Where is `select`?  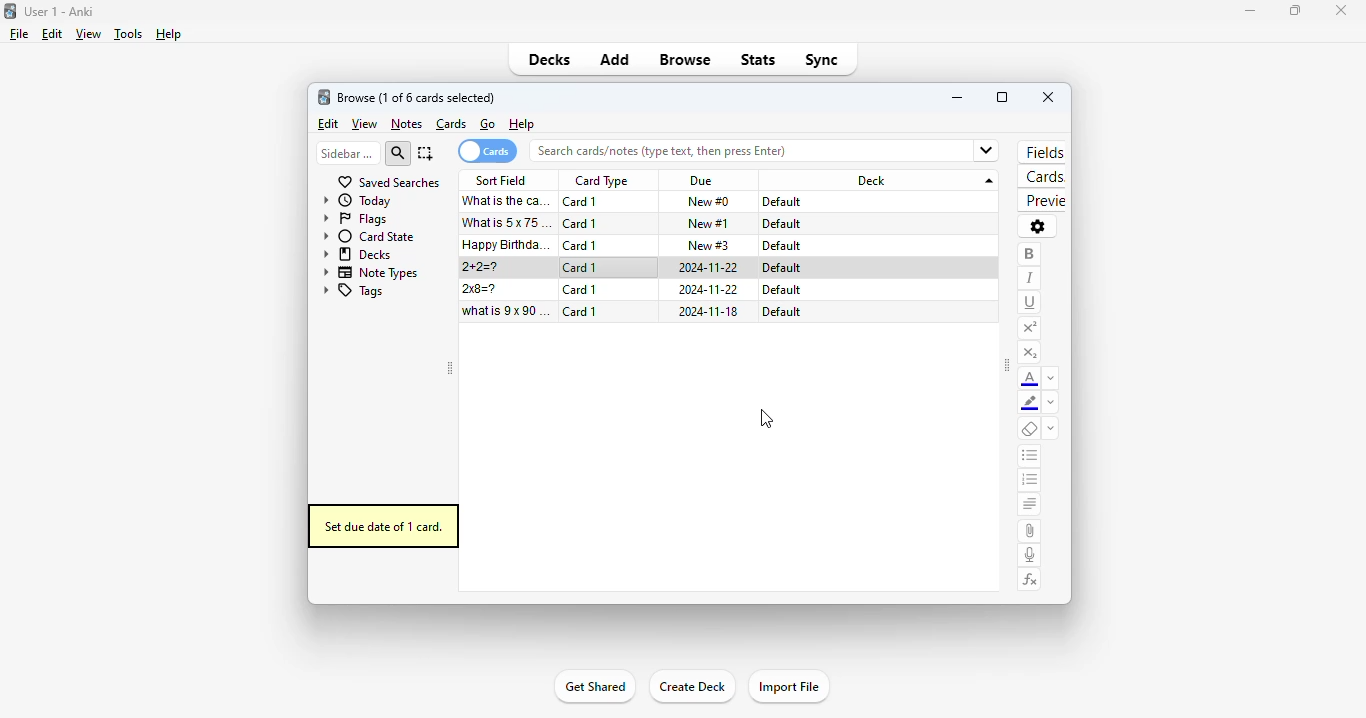
select is located at coordinates (426, 153).